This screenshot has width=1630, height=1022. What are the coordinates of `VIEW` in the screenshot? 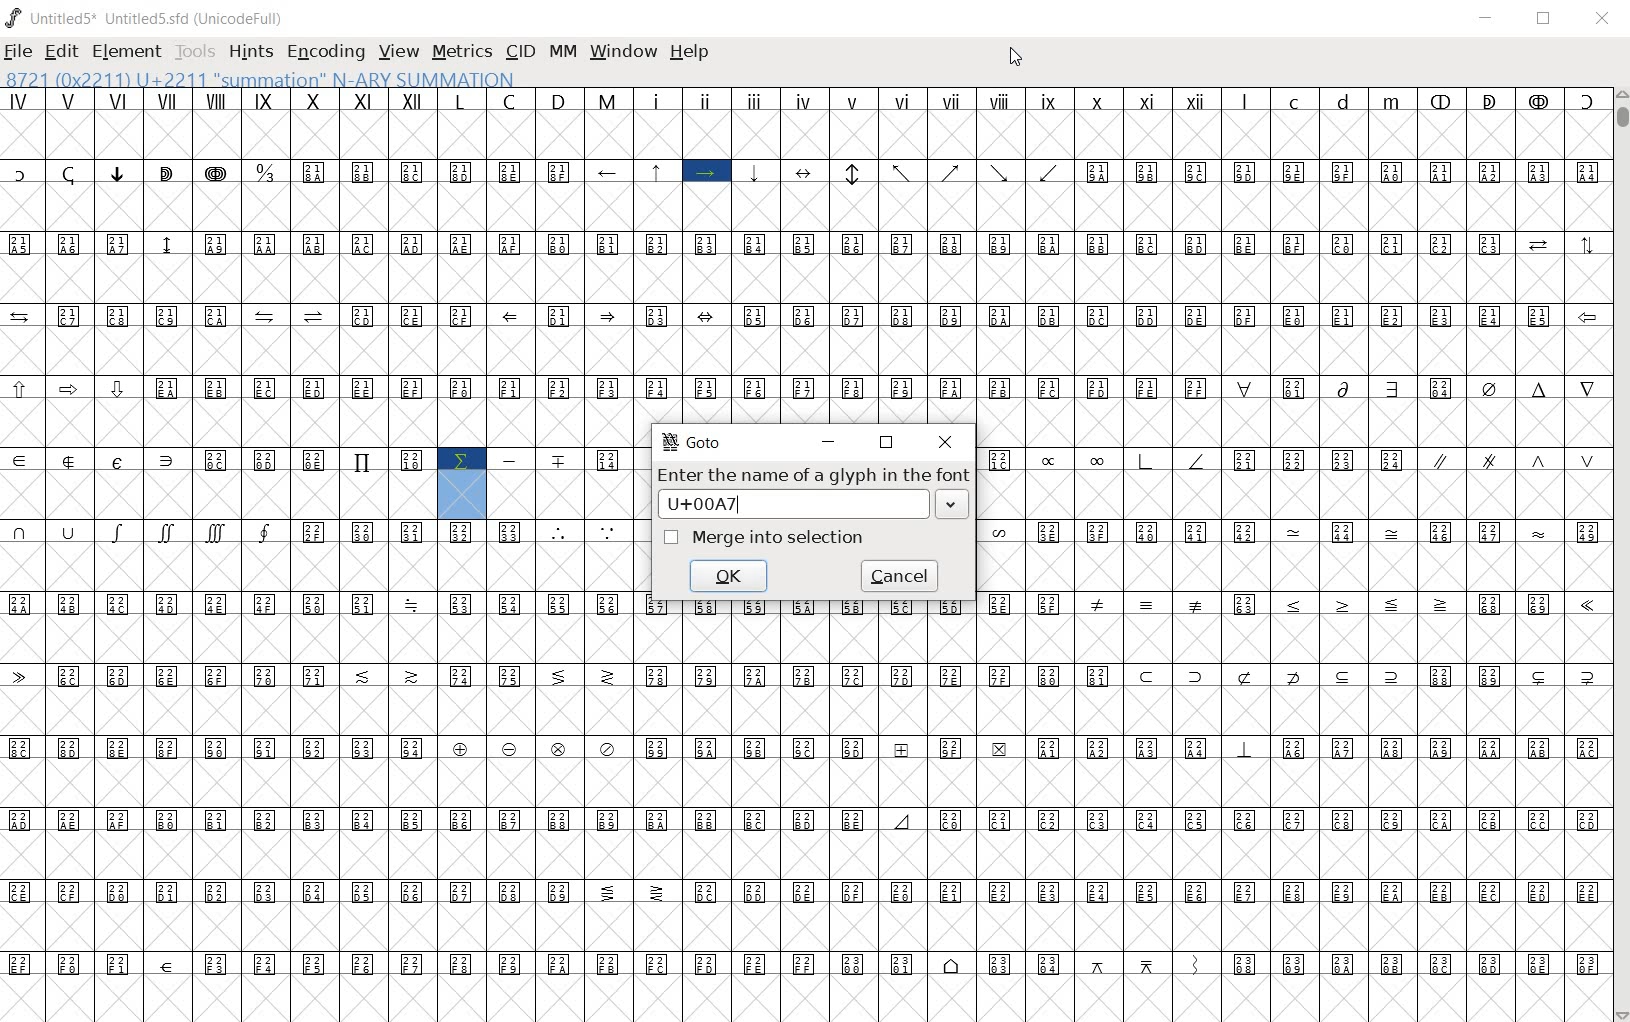 It's located at (399, 53).